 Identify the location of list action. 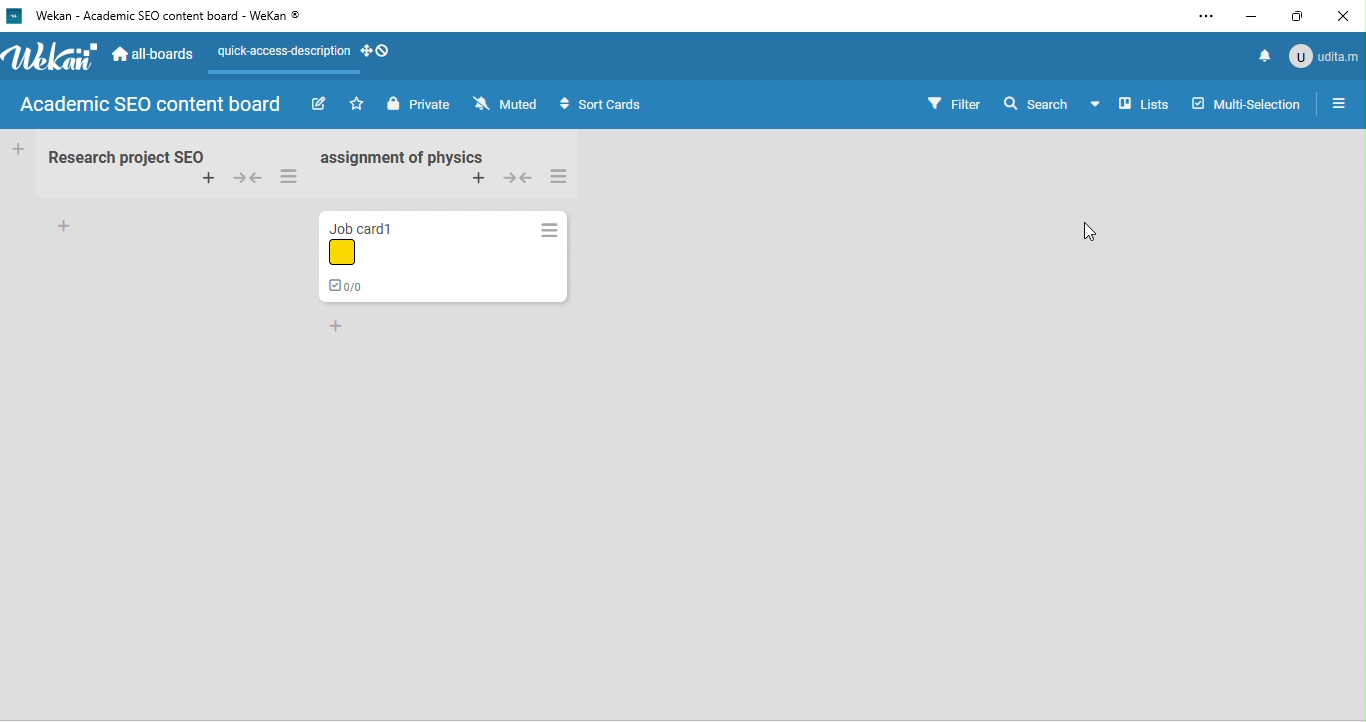
(291, 177).